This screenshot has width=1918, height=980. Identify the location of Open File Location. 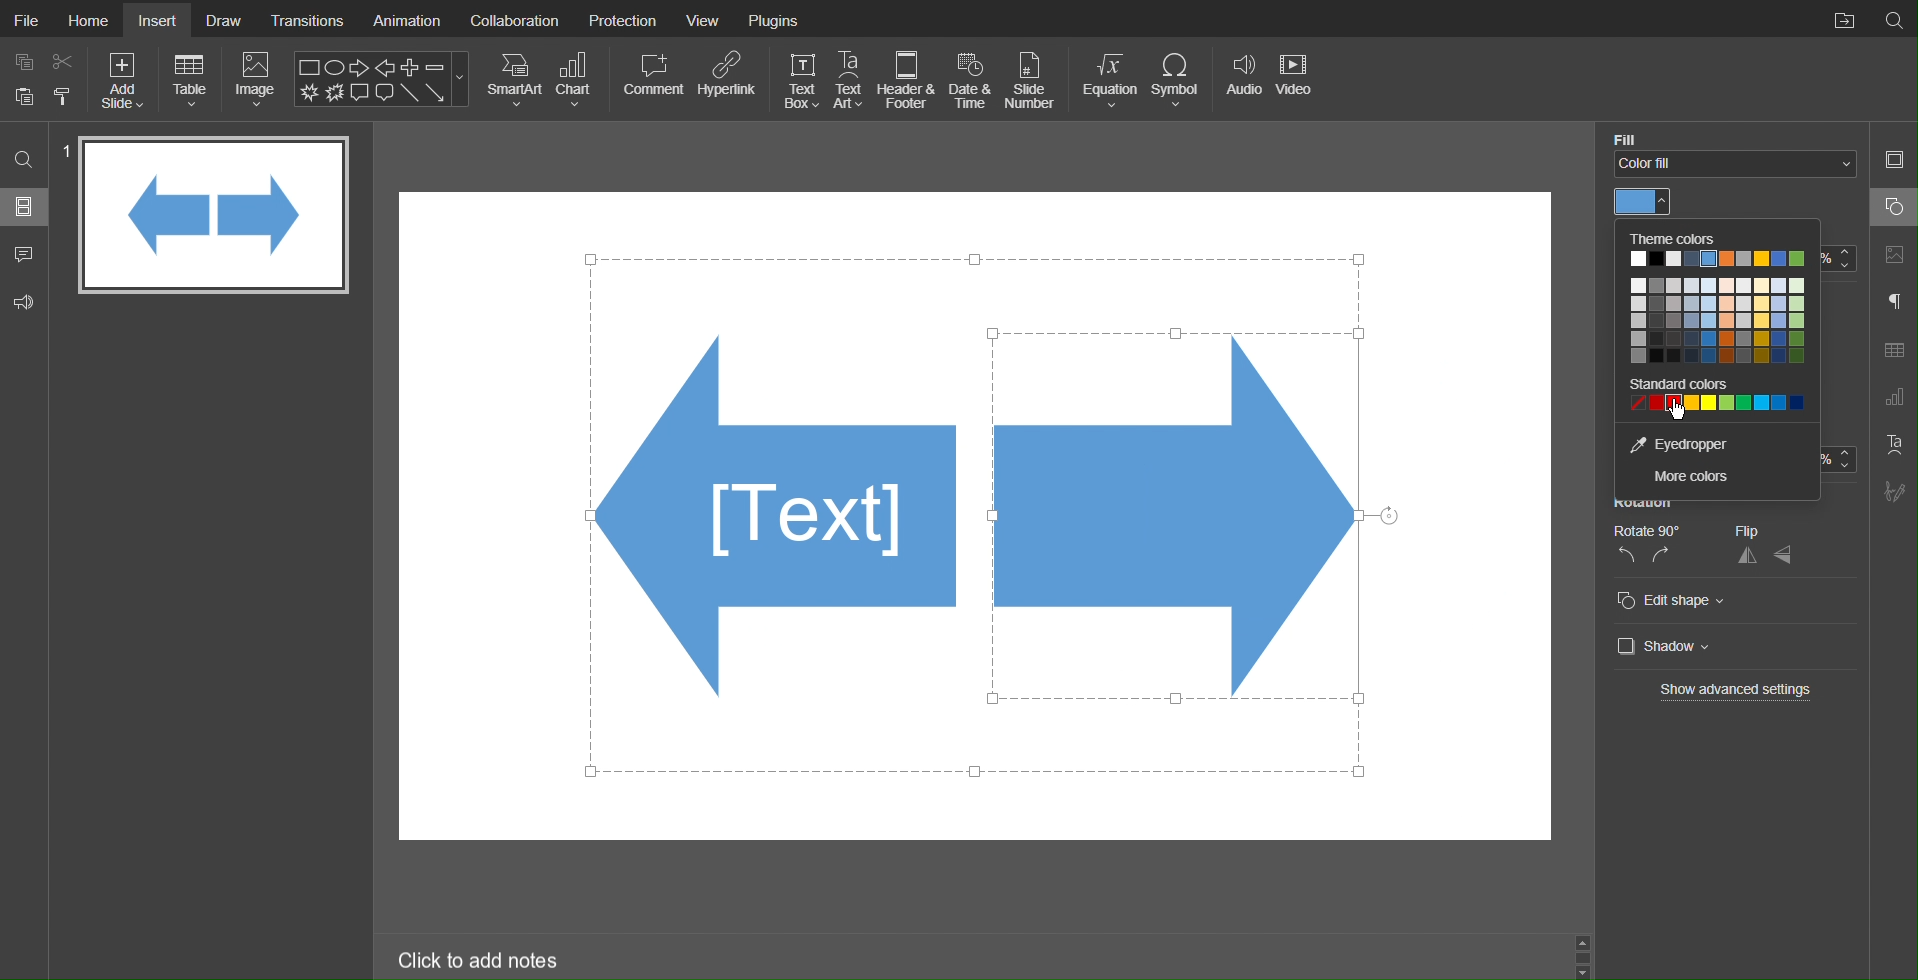
(1839, 17).